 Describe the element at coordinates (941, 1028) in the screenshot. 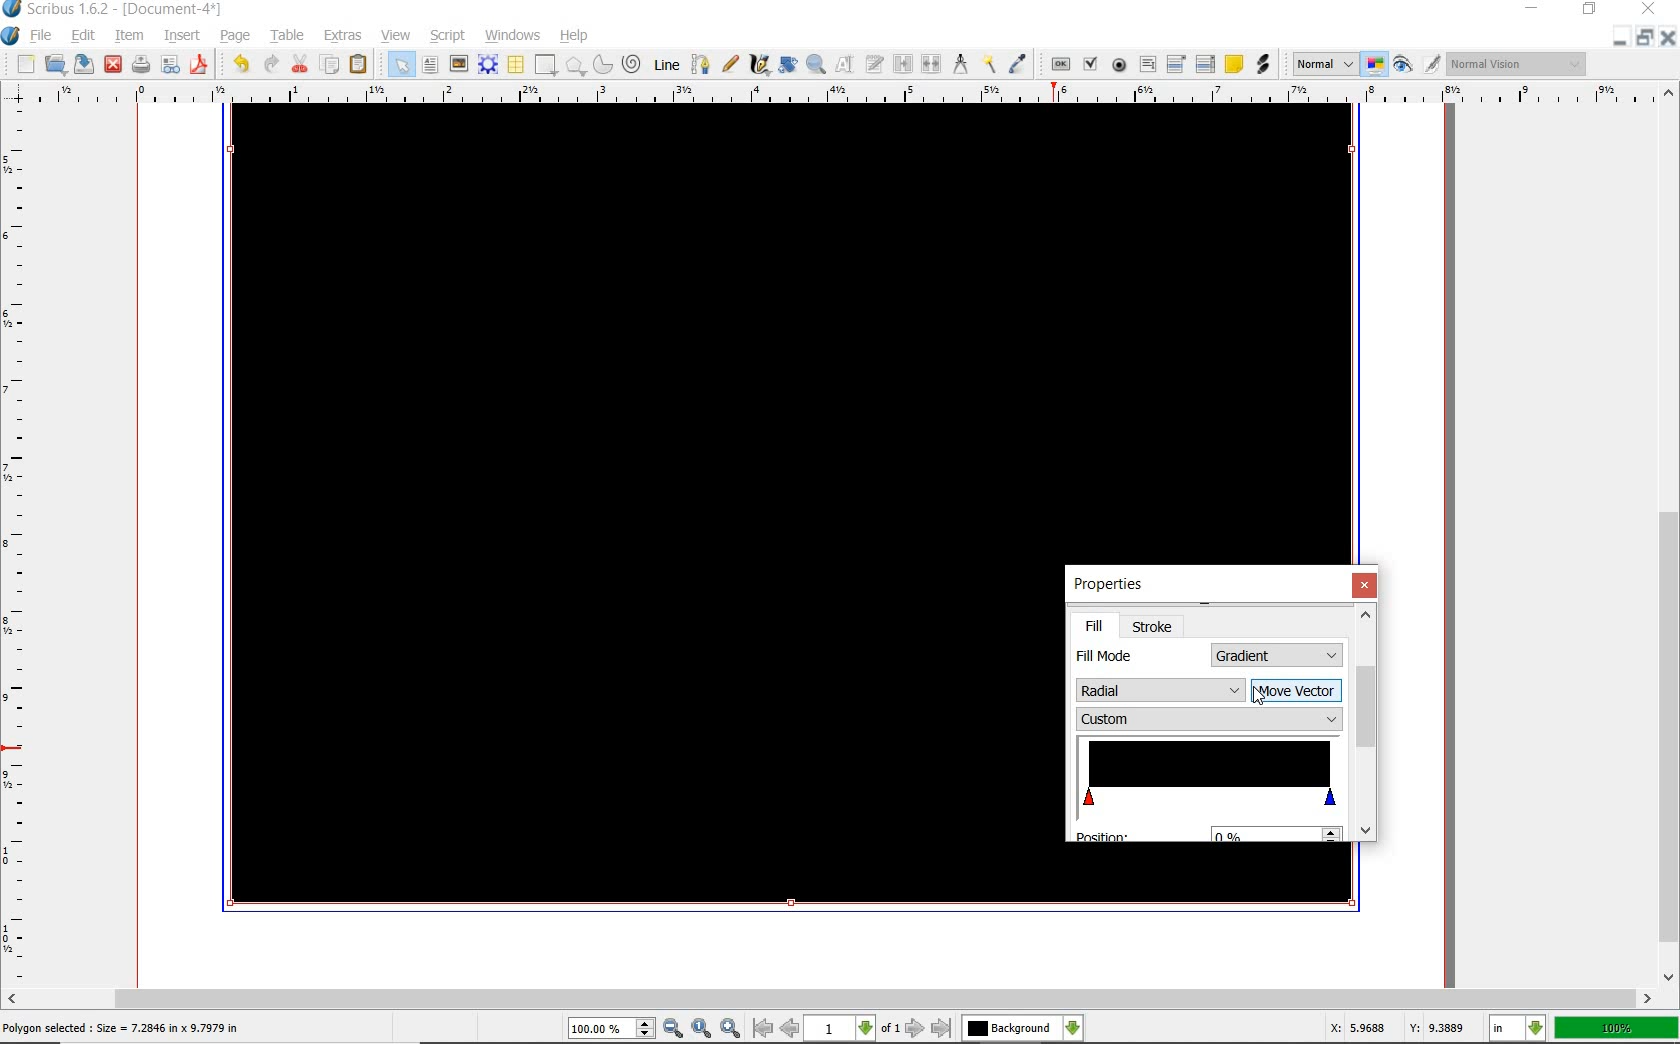

I see `go to last page` at that location.